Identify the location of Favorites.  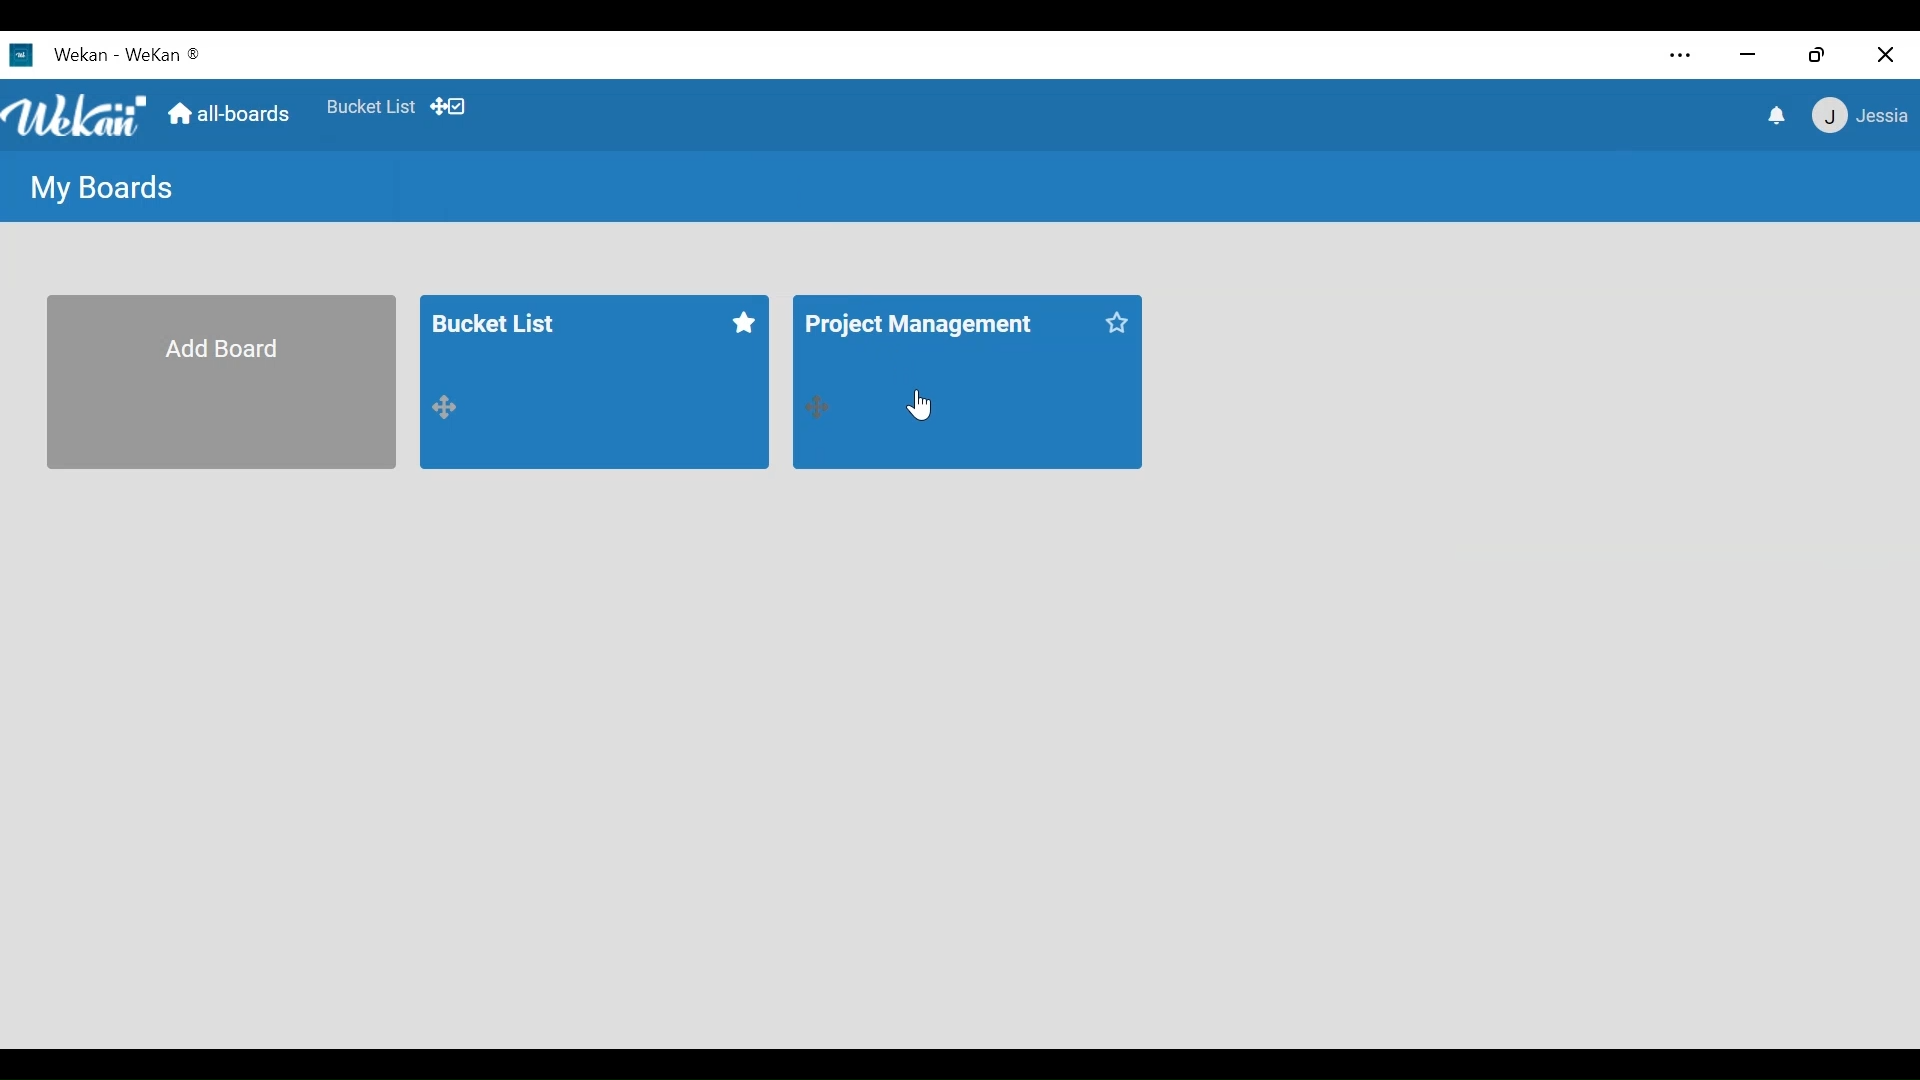
(369, 106).